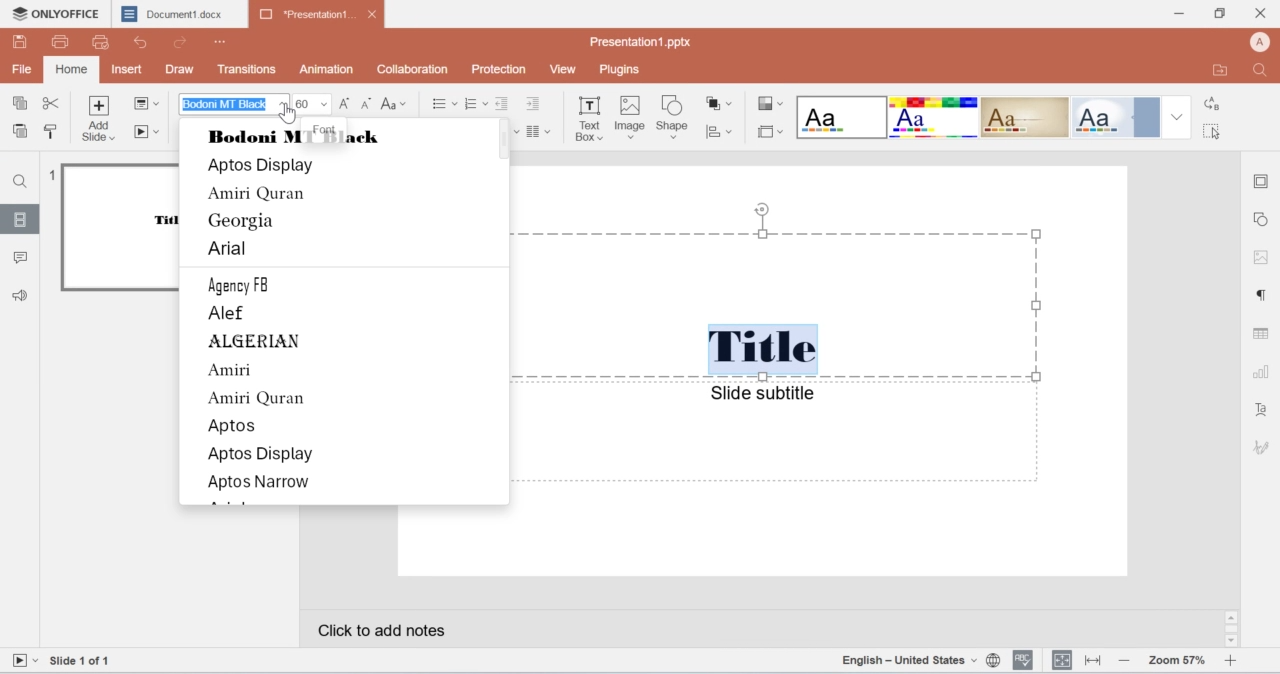 This screenshot has height=674, width=1280. Describe the element at coordinates (101, 120) in the screenshot. I see `add slide` at that location.